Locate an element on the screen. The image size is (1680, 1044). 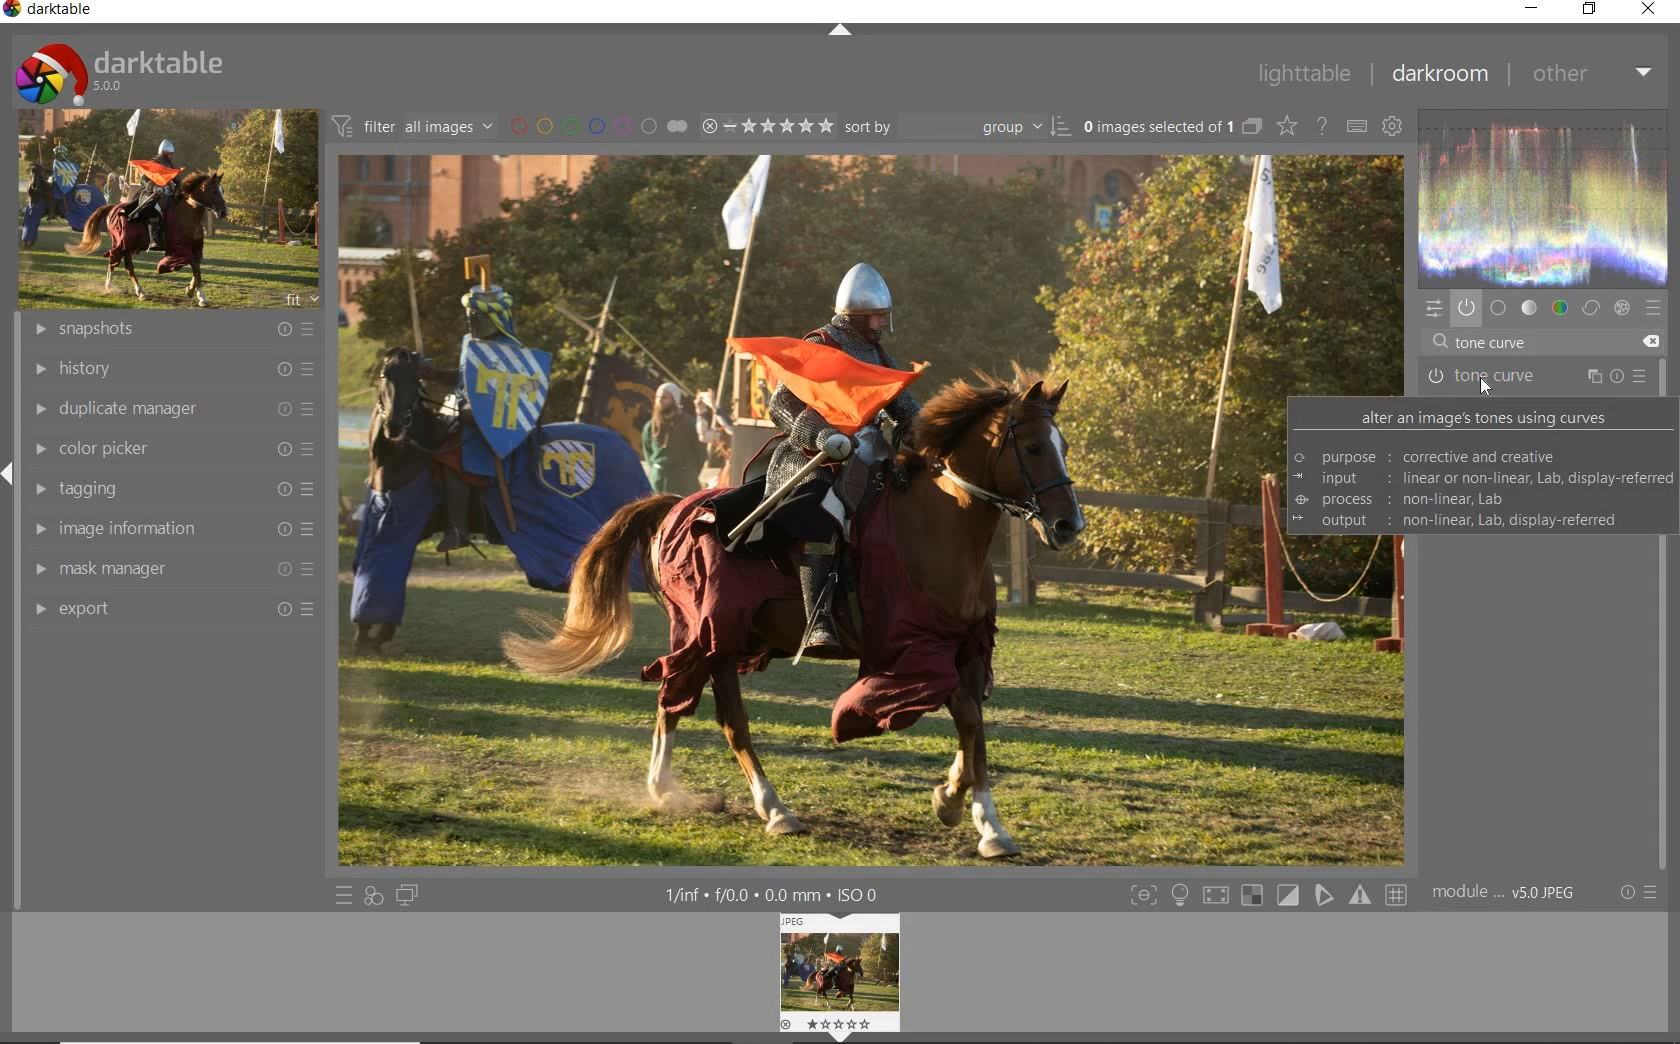
filter all images is located at coordinates (412, 126).